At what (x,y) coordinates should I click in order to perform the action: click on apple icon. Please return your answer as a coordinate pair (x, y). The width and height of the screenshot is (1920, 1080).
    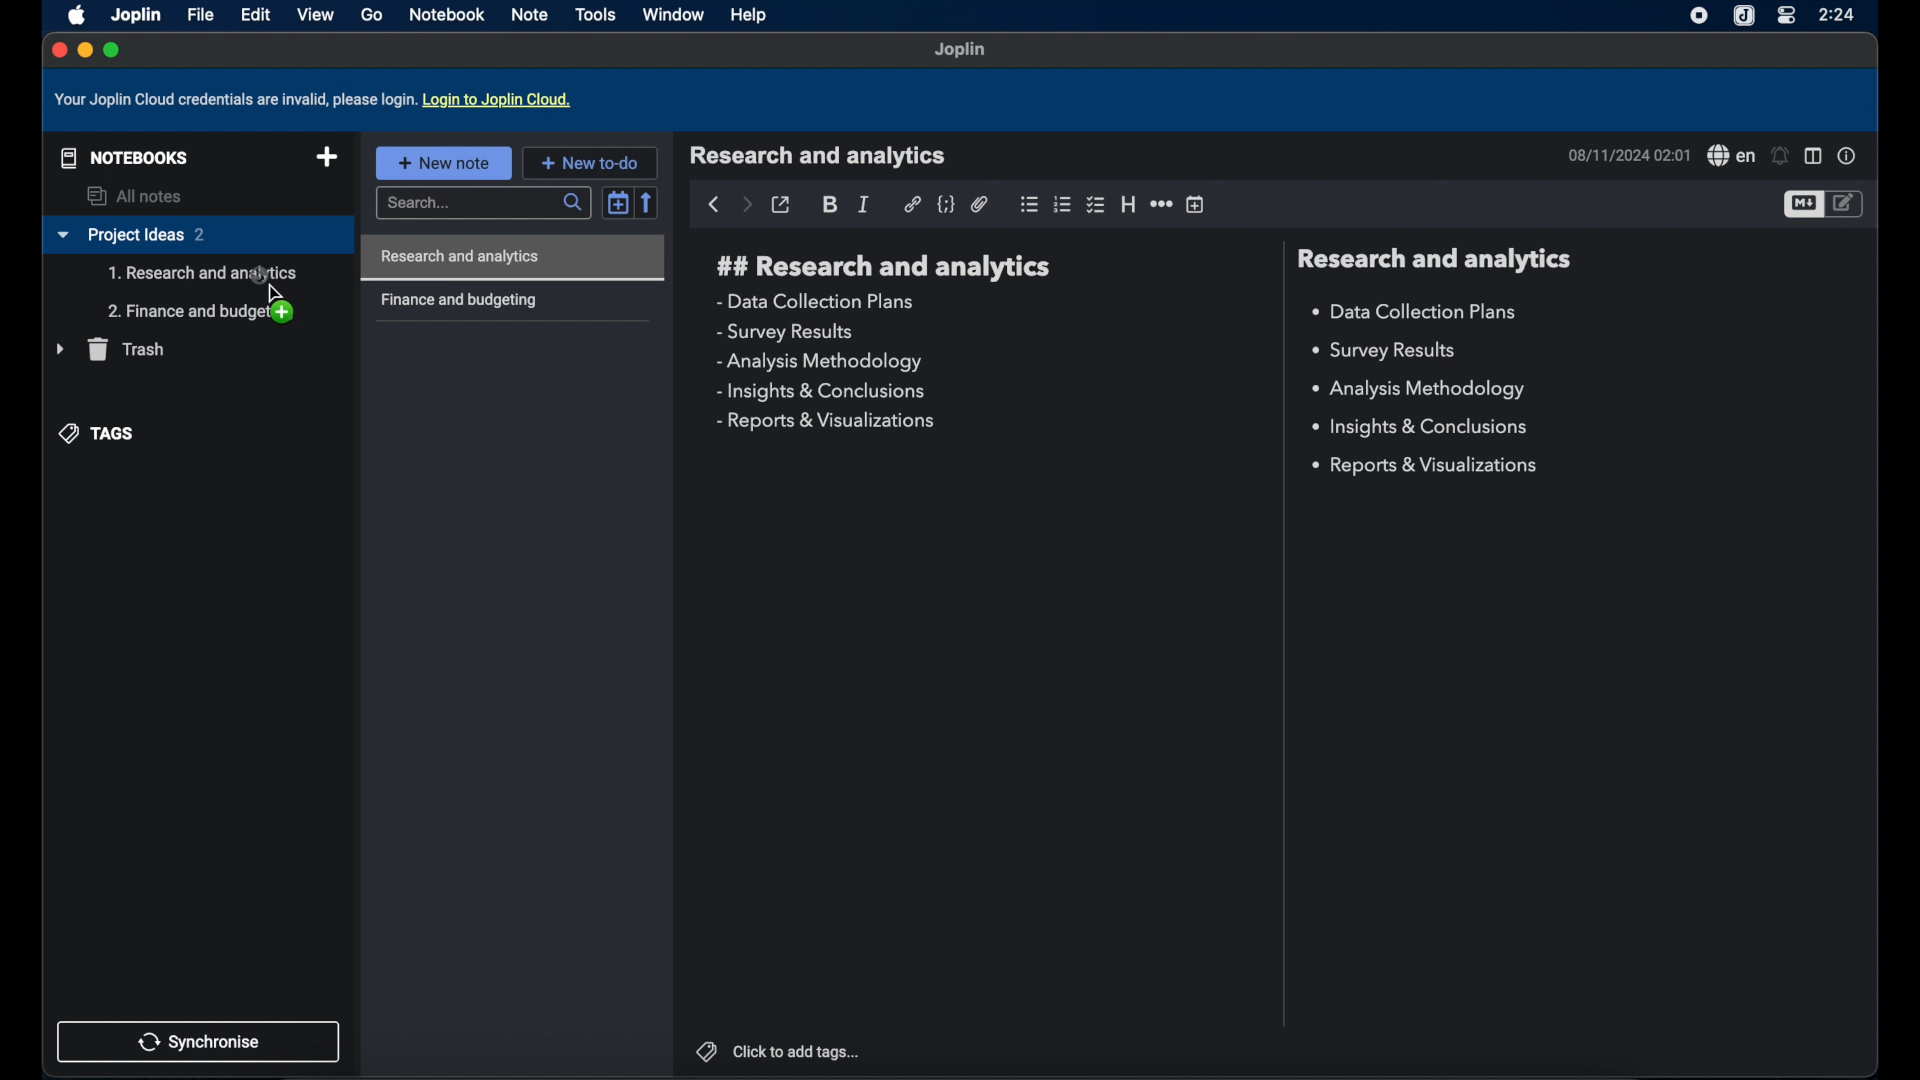
    Looking at the image, I should click on (73, 14).